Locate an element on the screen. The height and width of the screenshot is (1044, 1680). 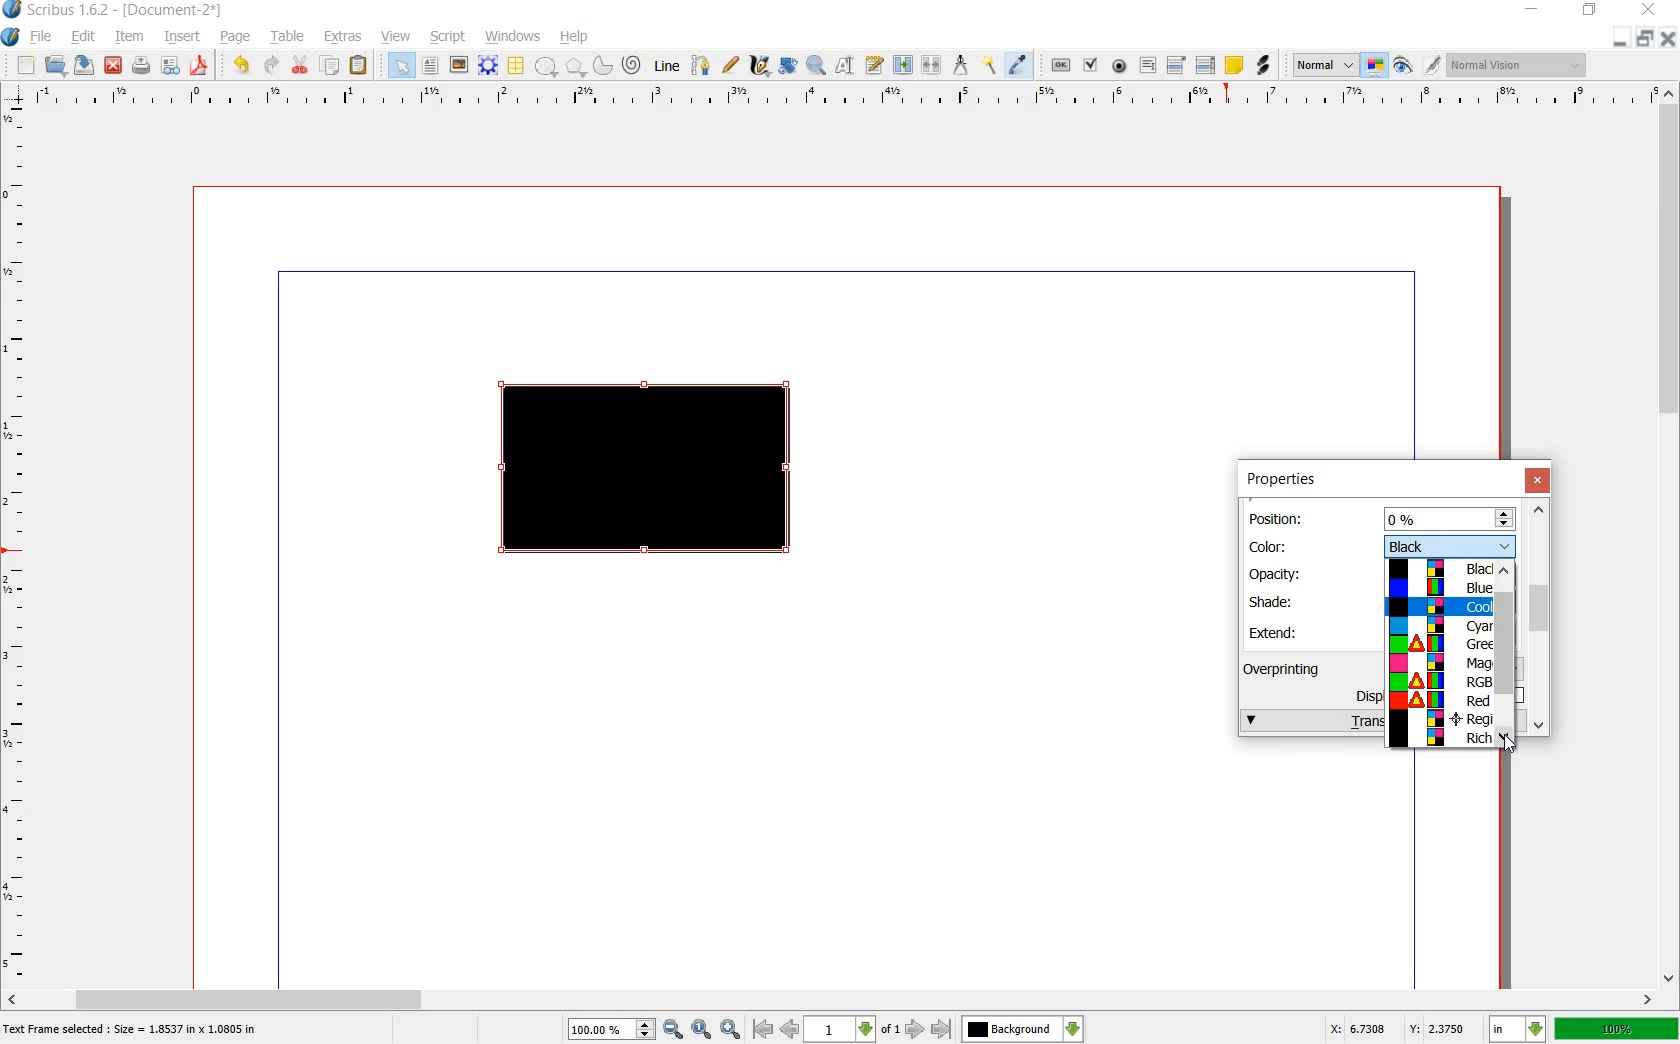
print is located at coordinates (141, 66).